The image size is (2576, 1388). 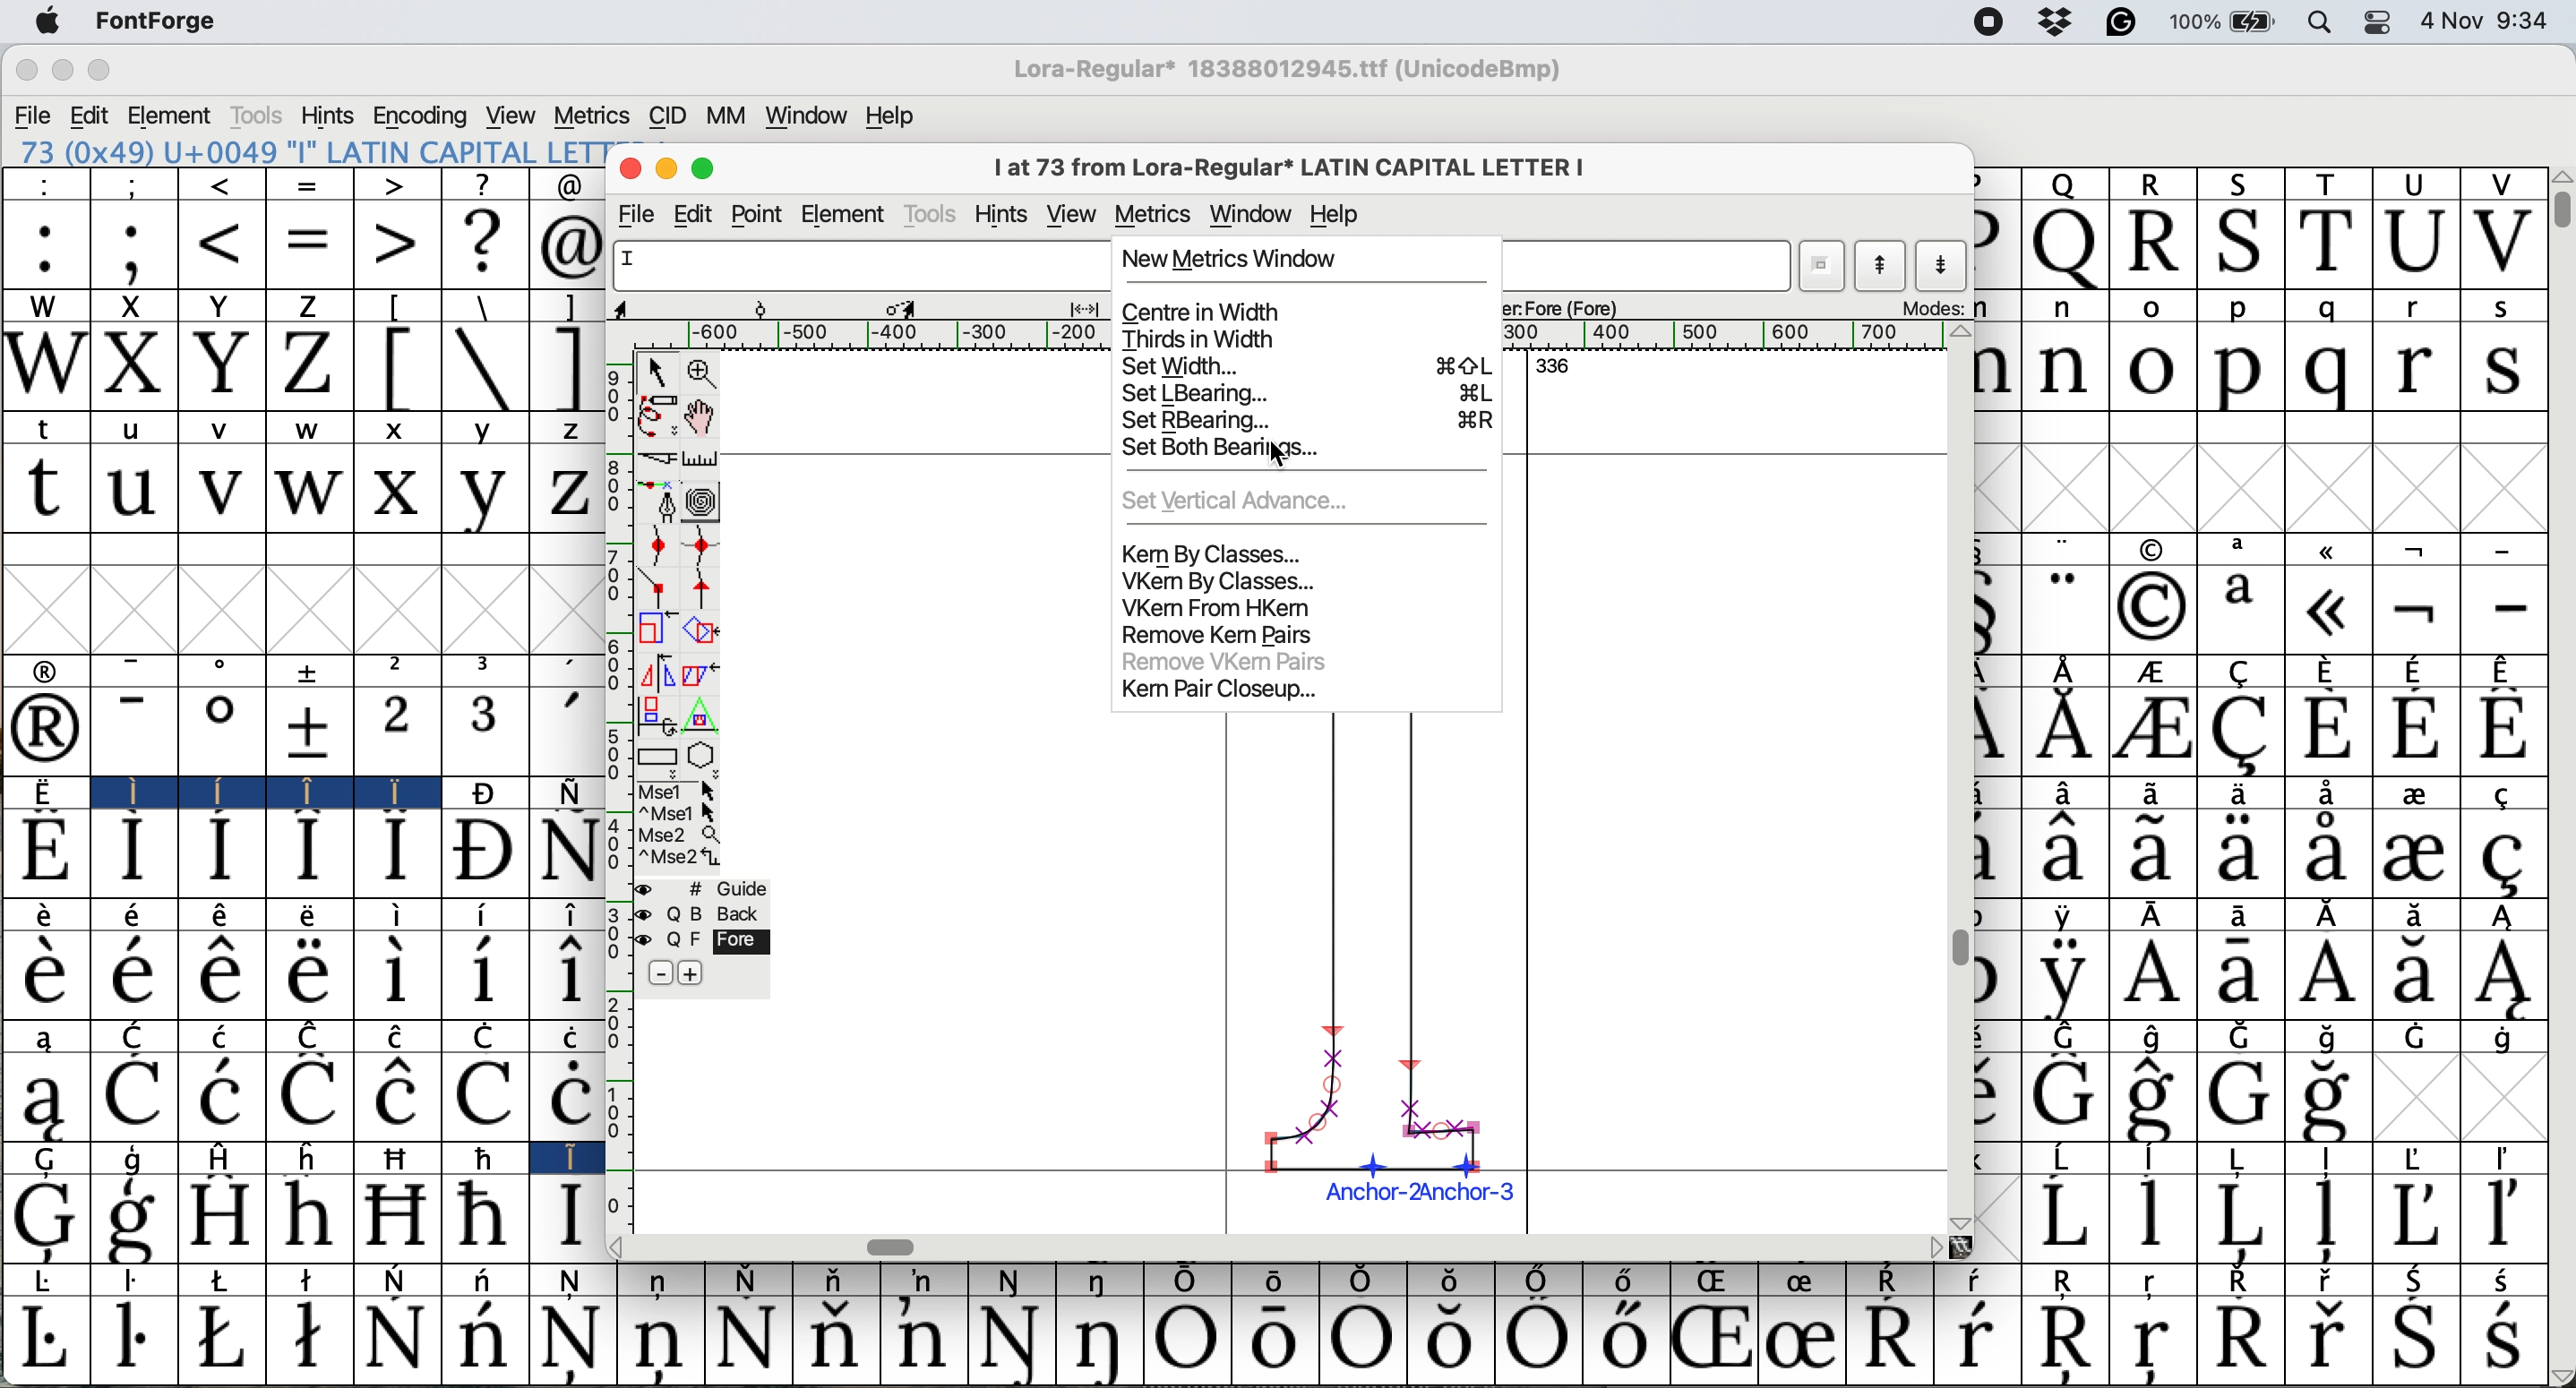 I want to click on Symbol, so click(x=311, y=916).